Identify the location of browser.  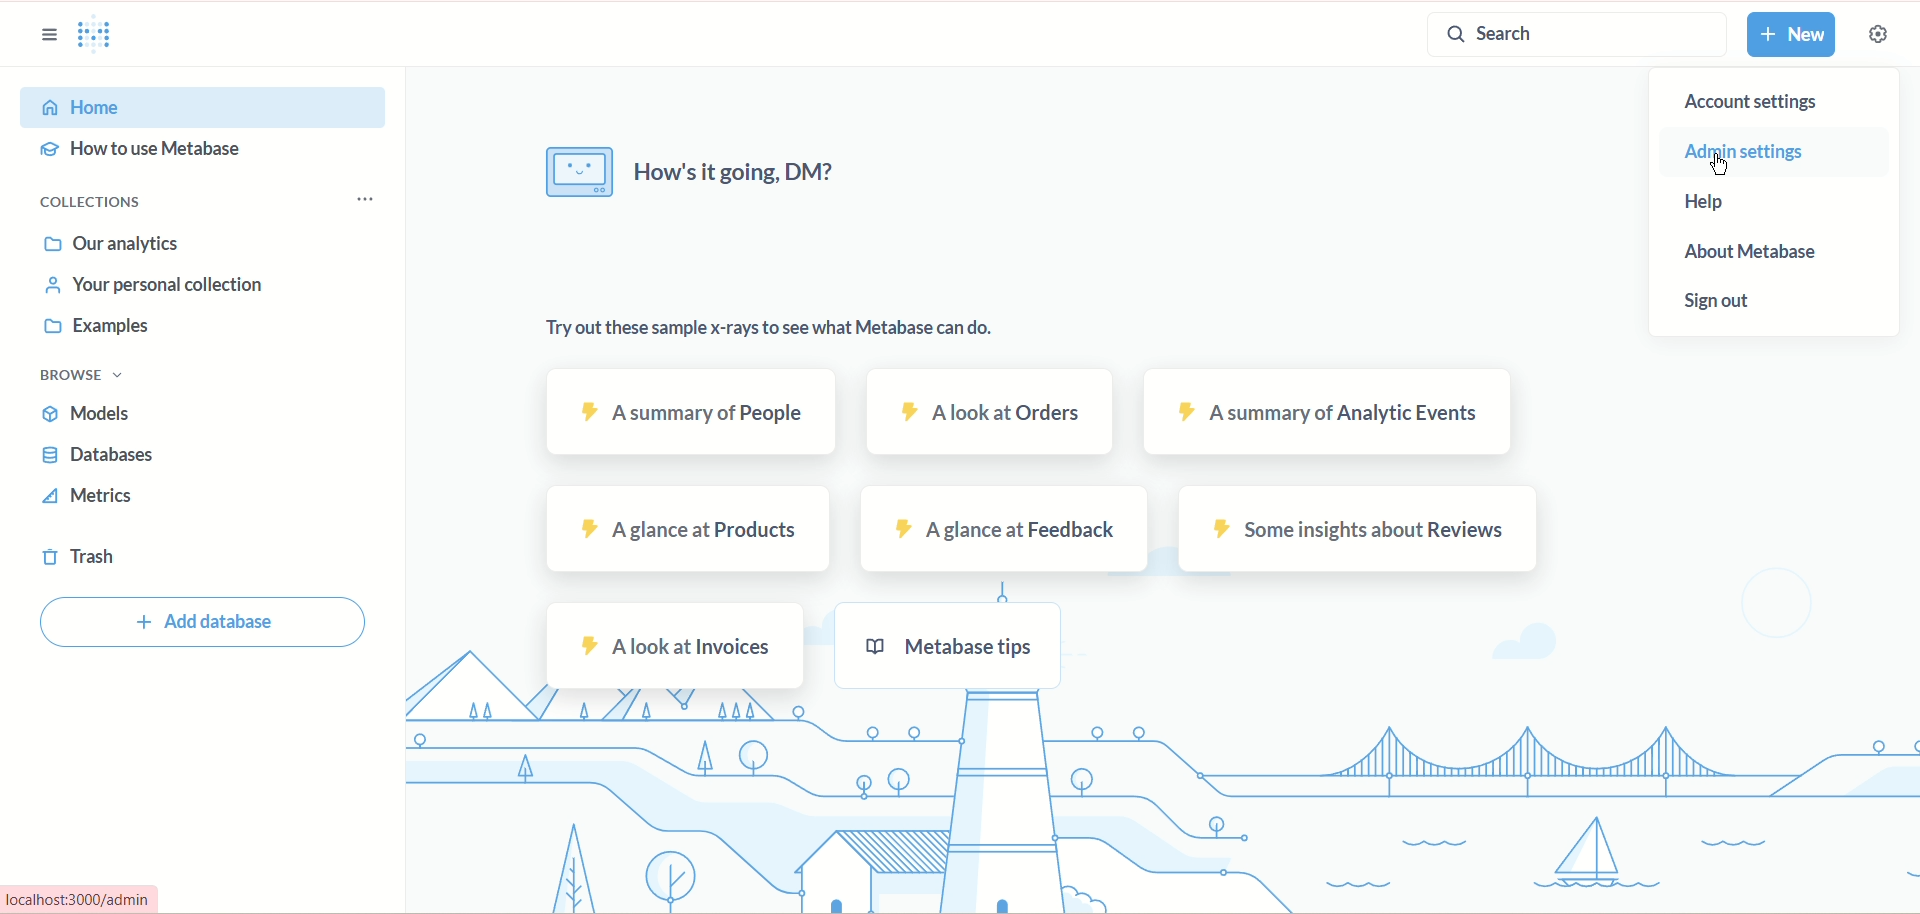
(92, 377).